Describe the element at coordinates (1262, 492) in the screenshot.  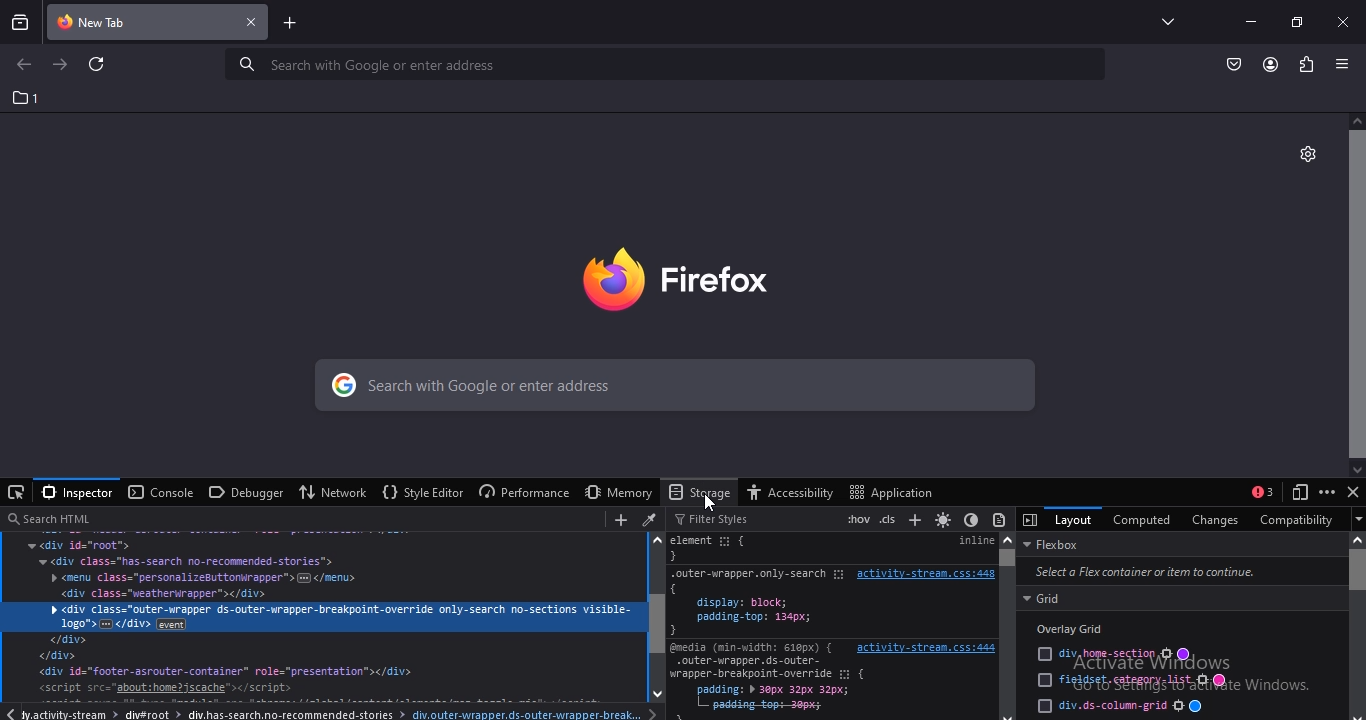
I see `show split console` at that location.